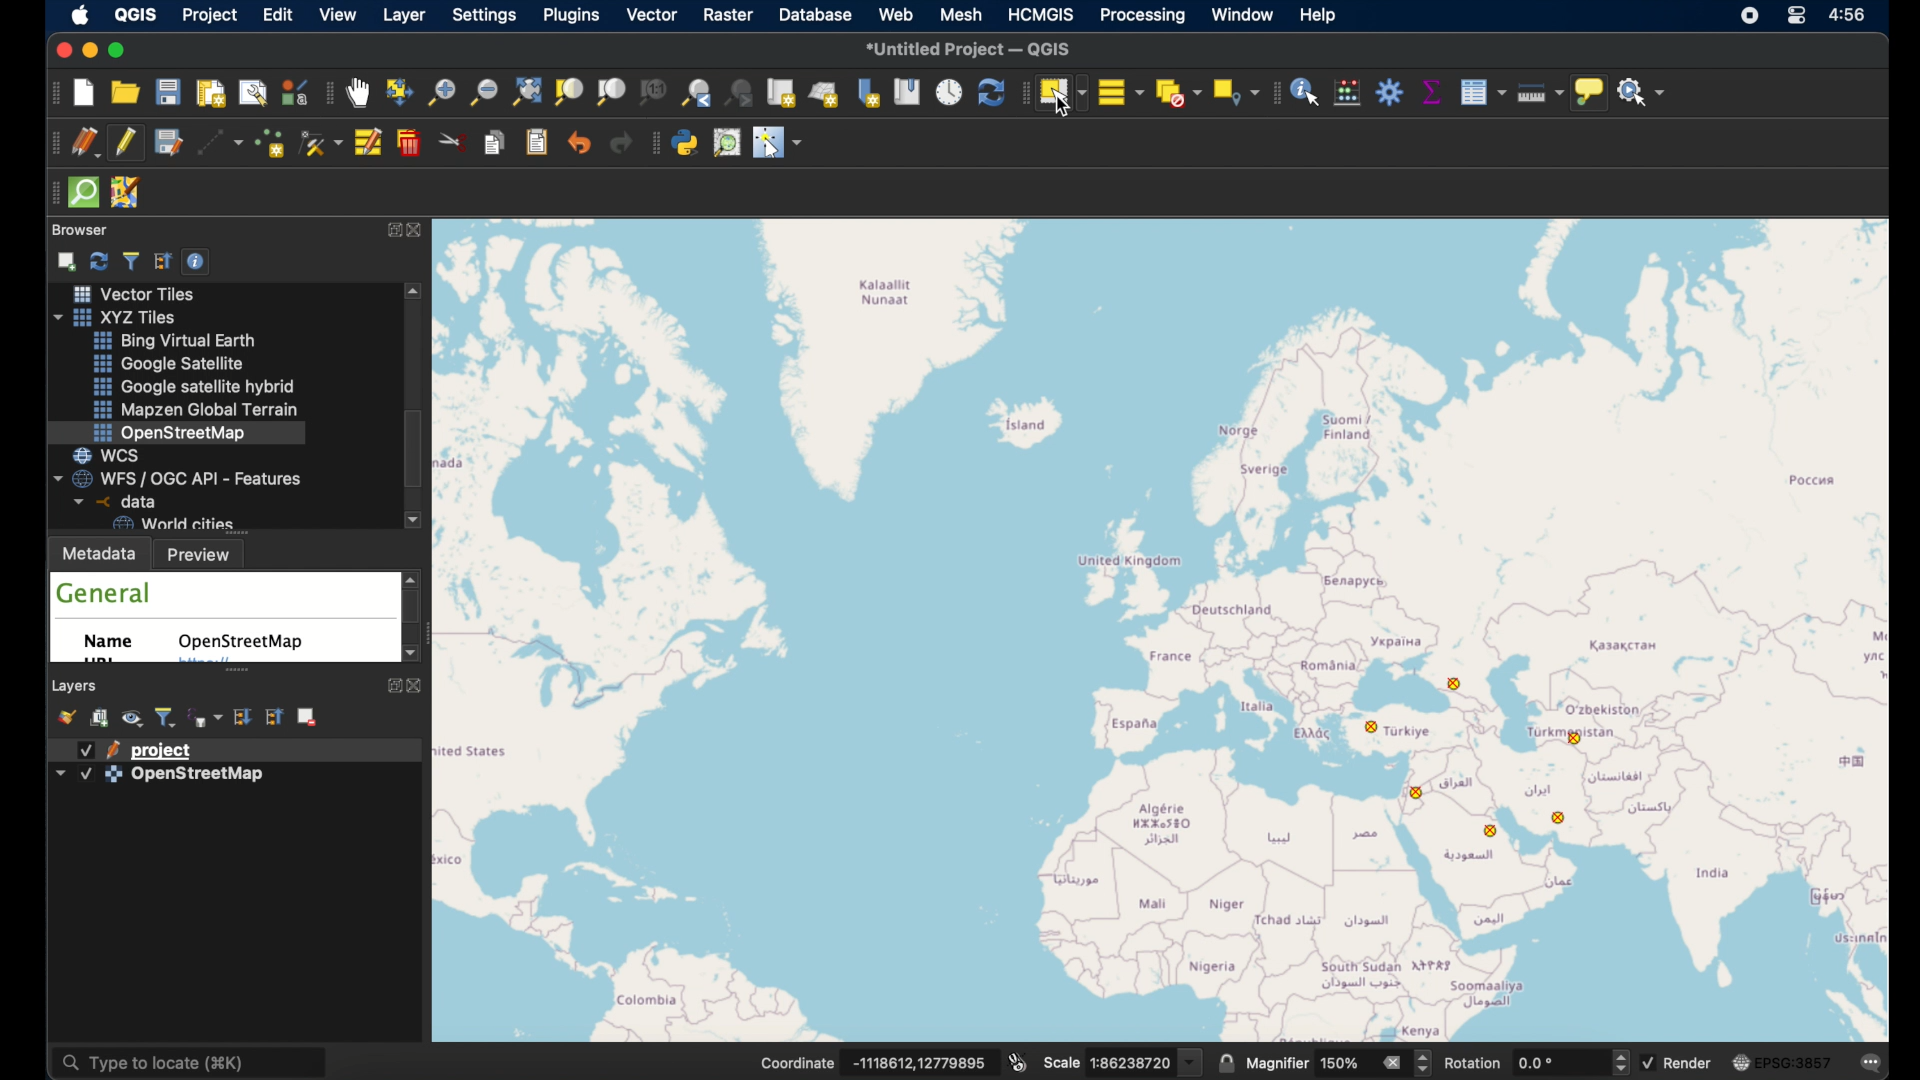  Describe the element at coordinates (1066, 106) in the screenshot. I see `cursor` at that location.